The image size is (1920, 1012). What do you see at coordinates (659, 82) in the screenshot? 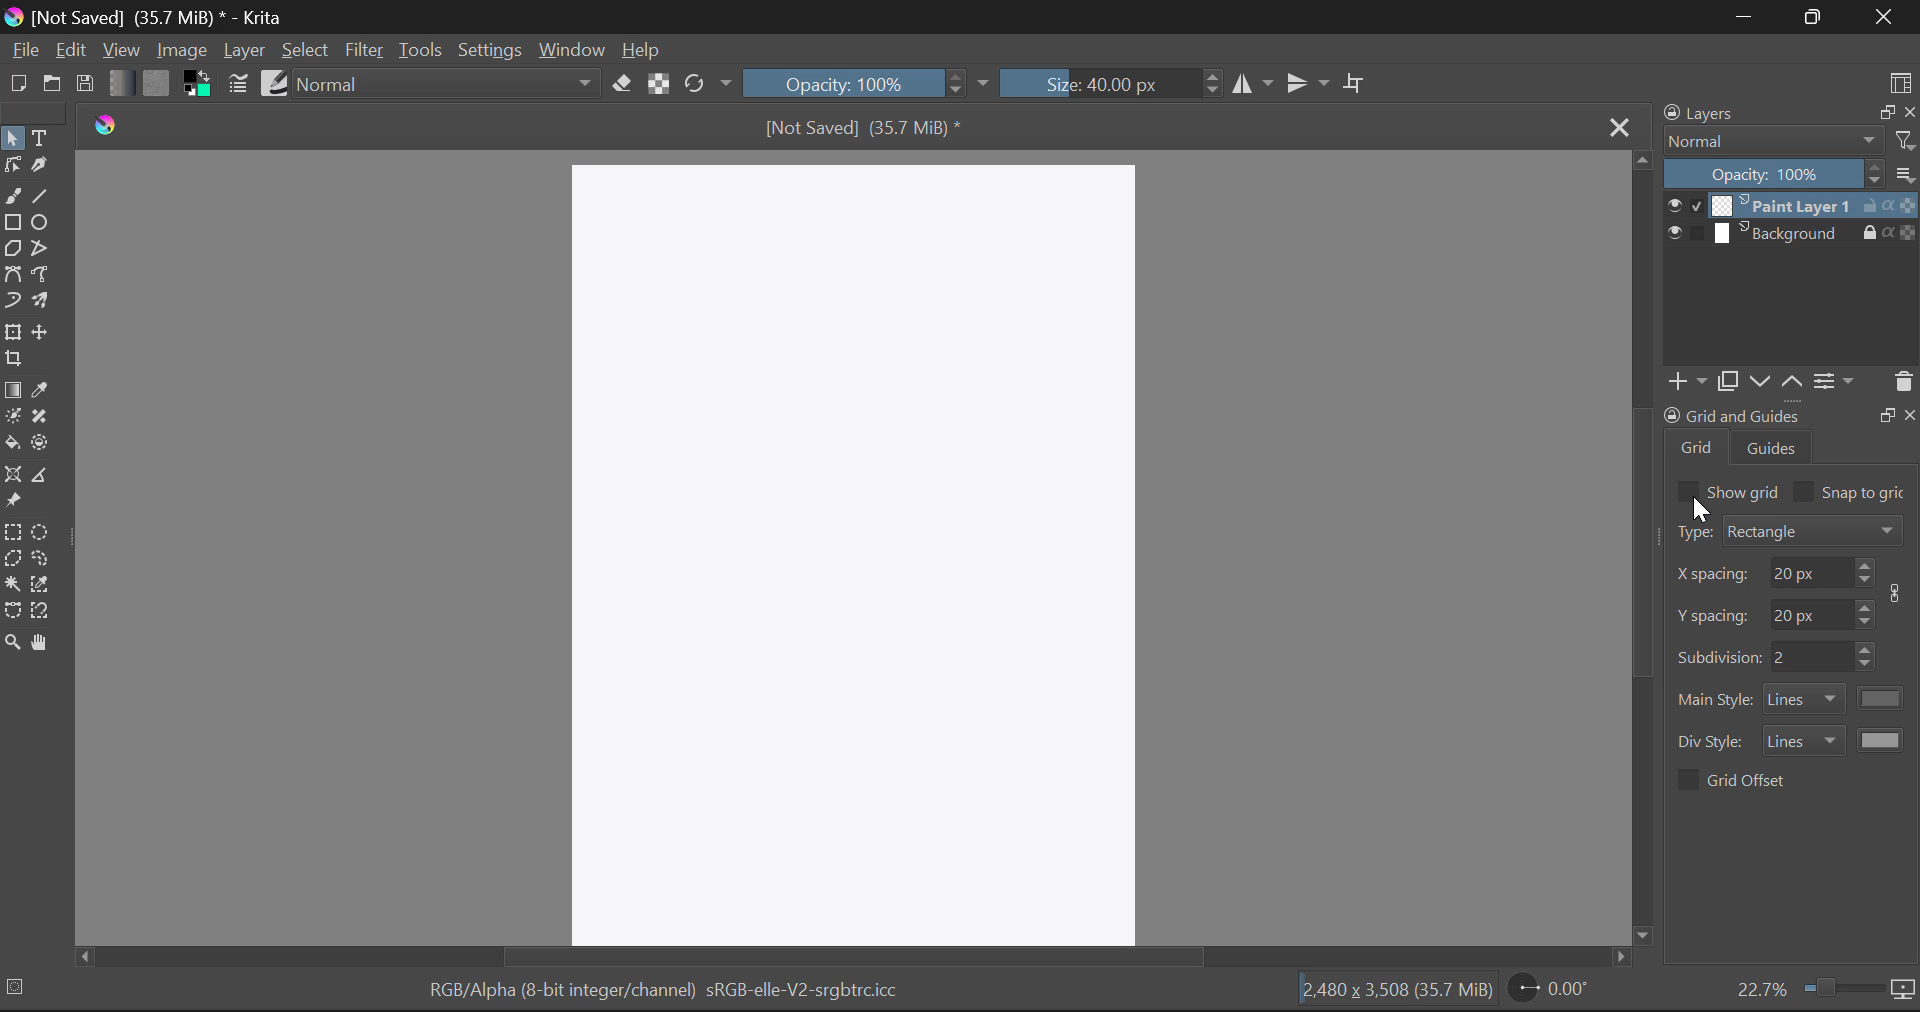
I see `Lock Alpha` at bounding box center [659, 82].